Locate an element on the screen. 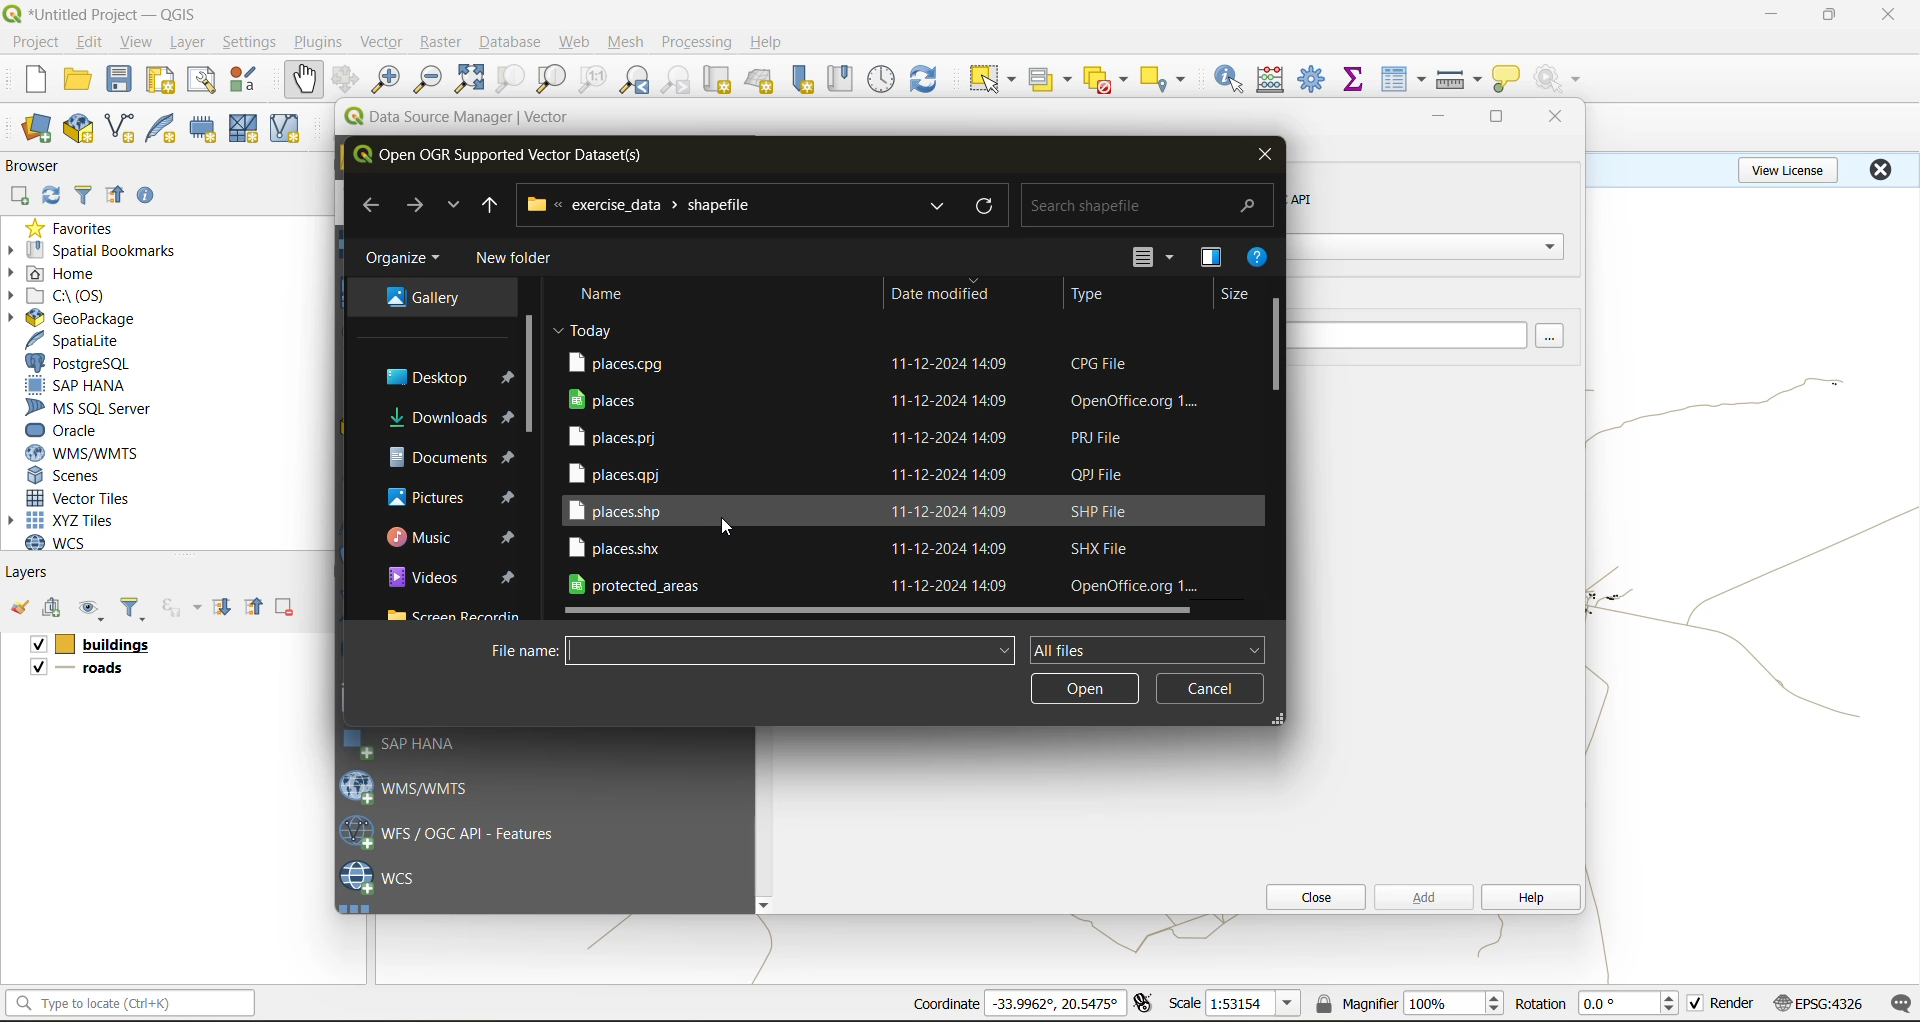 The width and height of the screenshot is (1920, 1022). identify features is located at coordinates (1236, 79).